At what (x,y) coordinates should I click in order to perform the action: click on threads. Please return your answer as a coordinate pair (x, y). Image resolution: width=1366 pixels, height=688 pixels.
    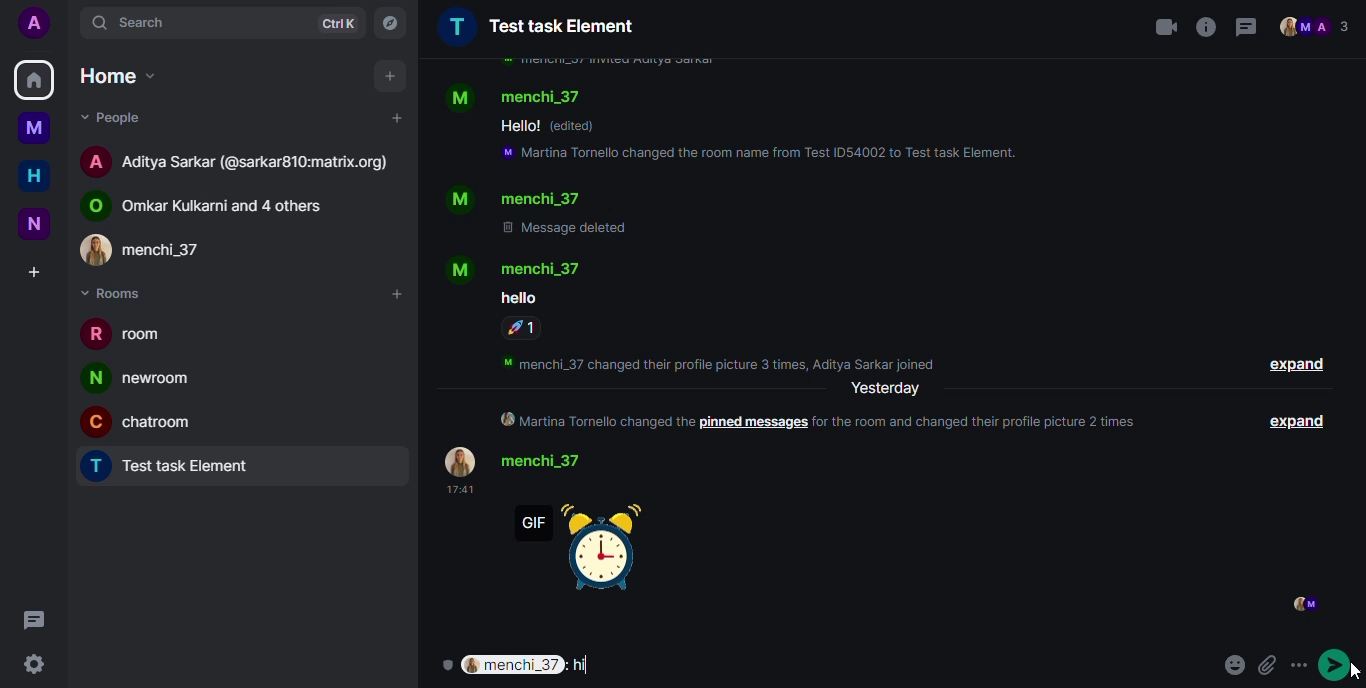
    Looking at the image, I should click on (1246, 27).